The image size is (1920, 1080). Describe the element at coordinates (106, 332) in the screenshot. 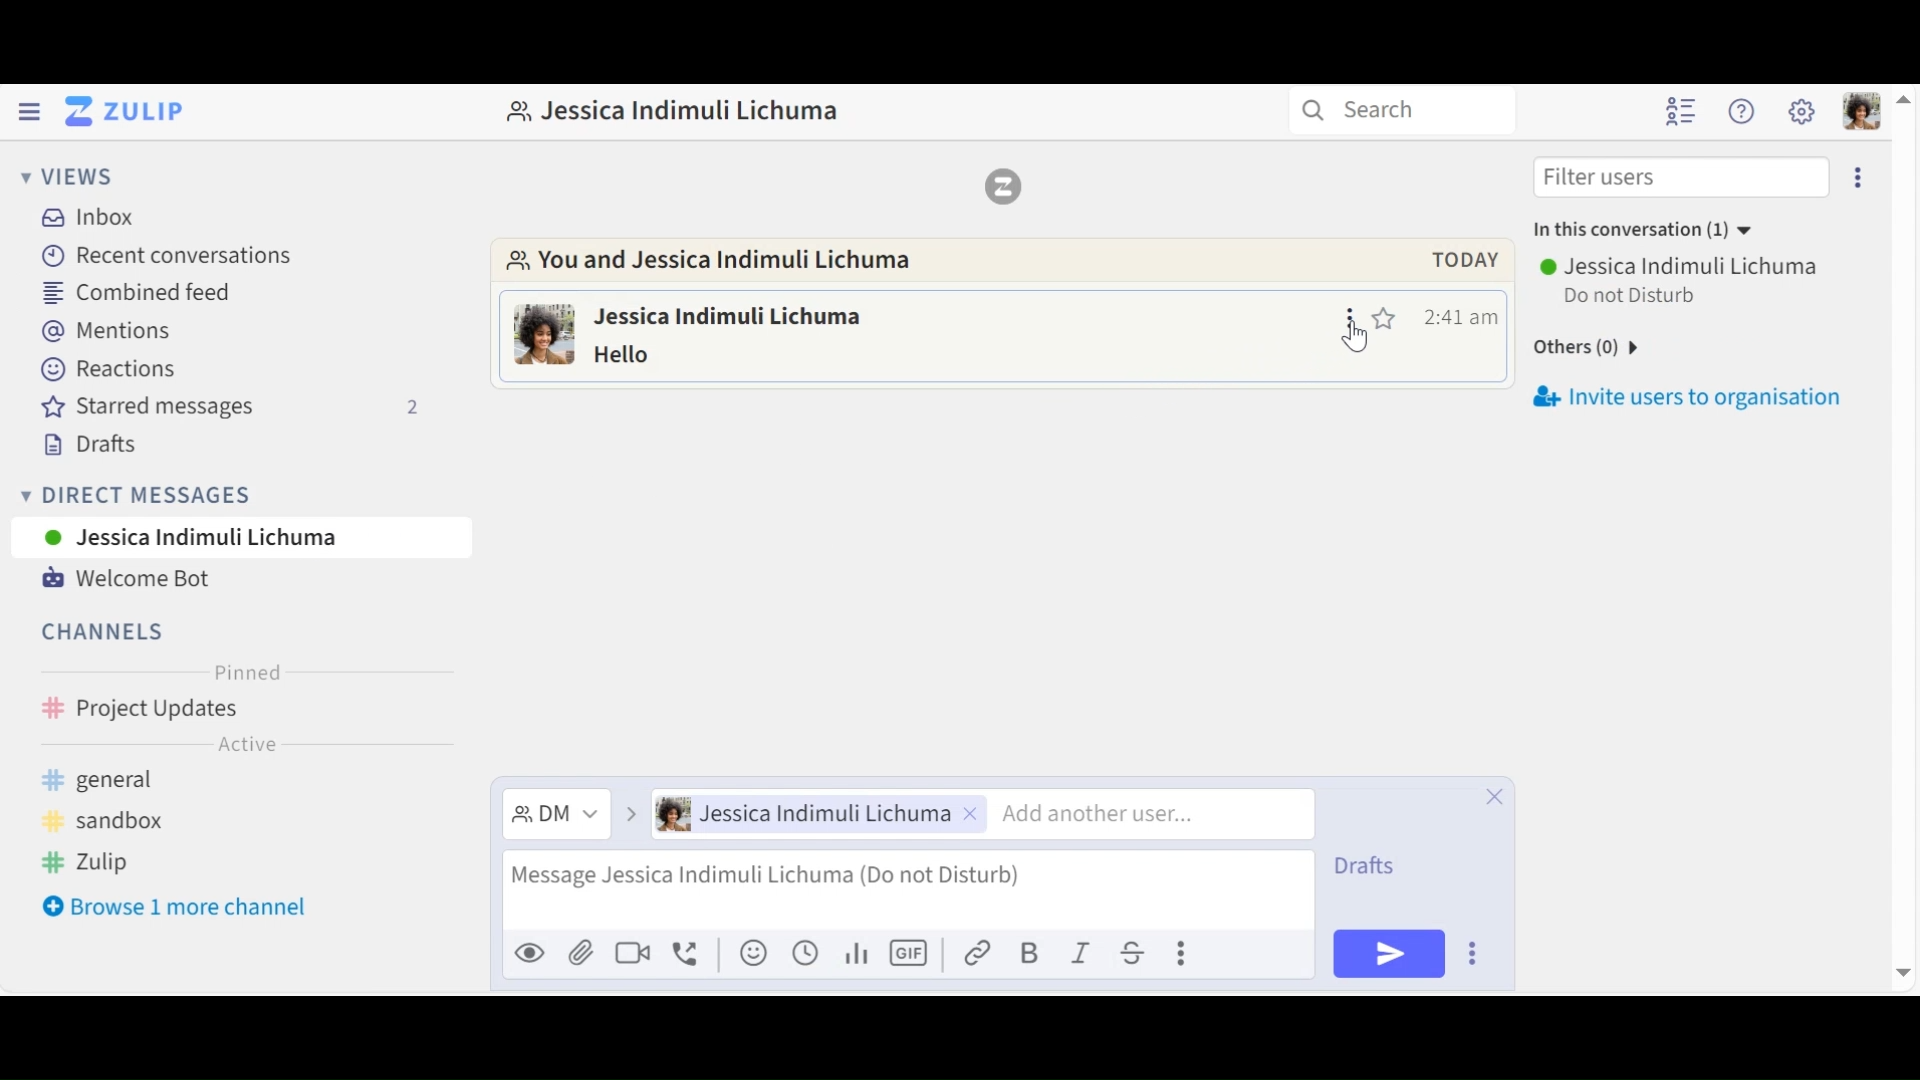

I see `Mentions` at that location.